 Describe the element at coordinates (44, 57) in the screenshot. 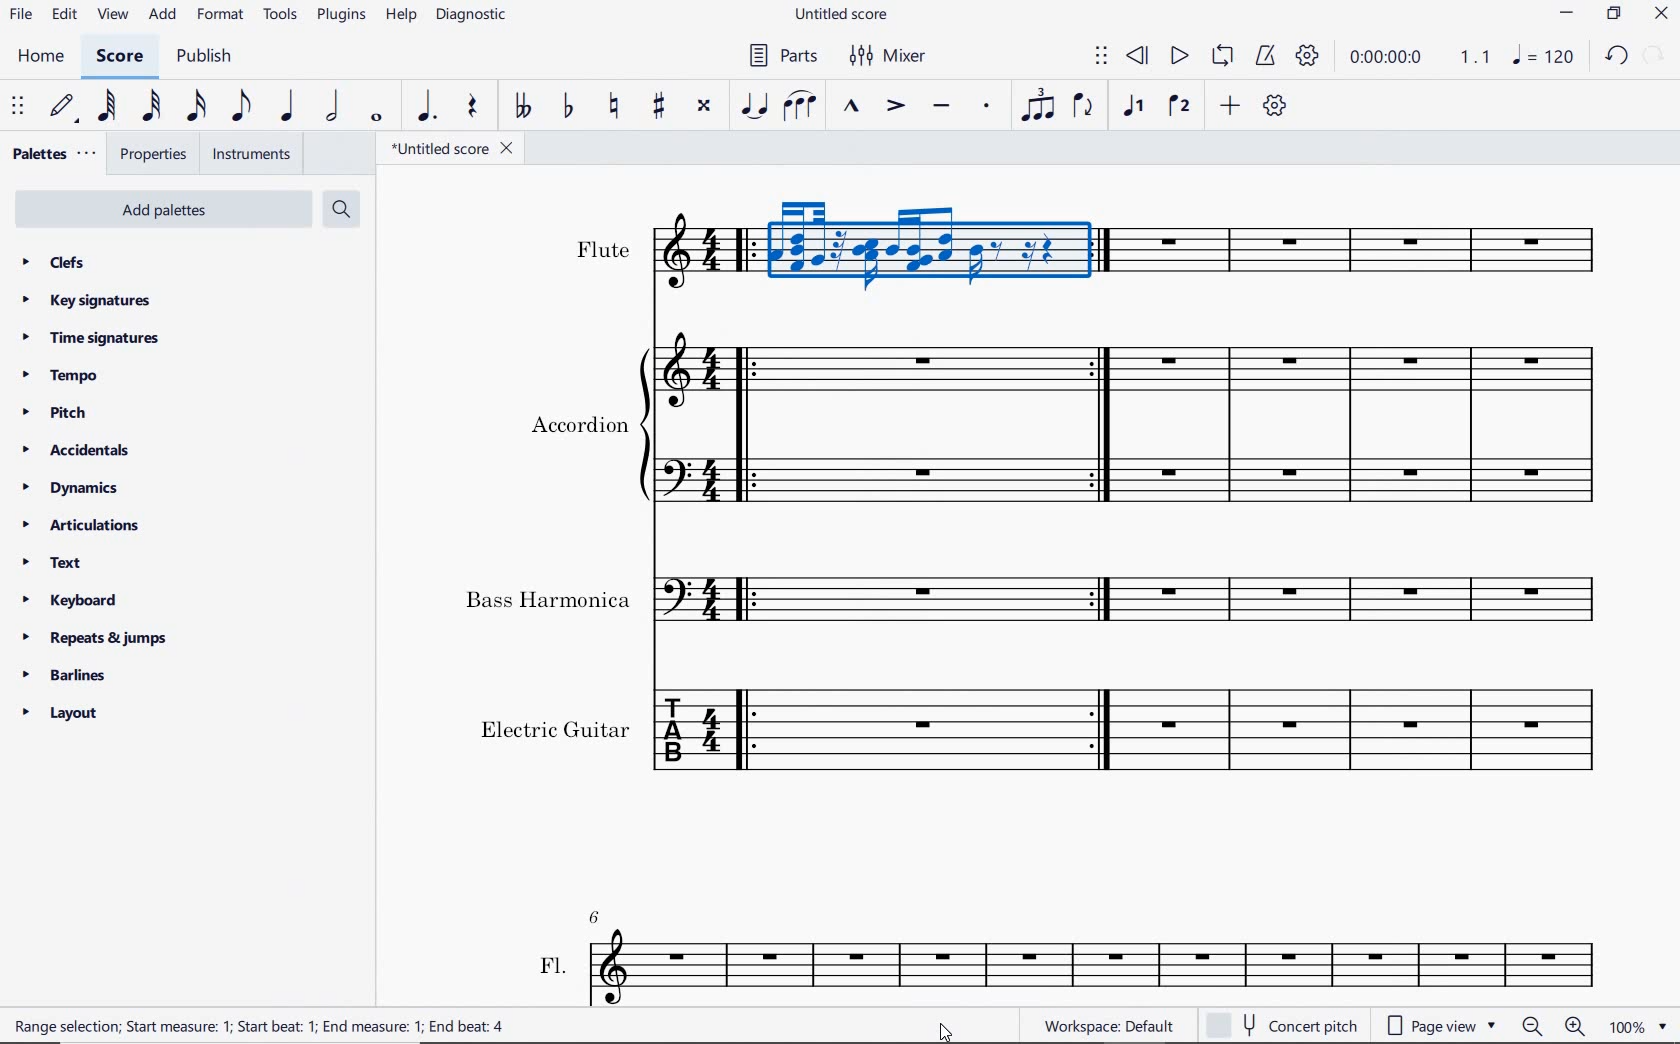

I see `home` at that location.